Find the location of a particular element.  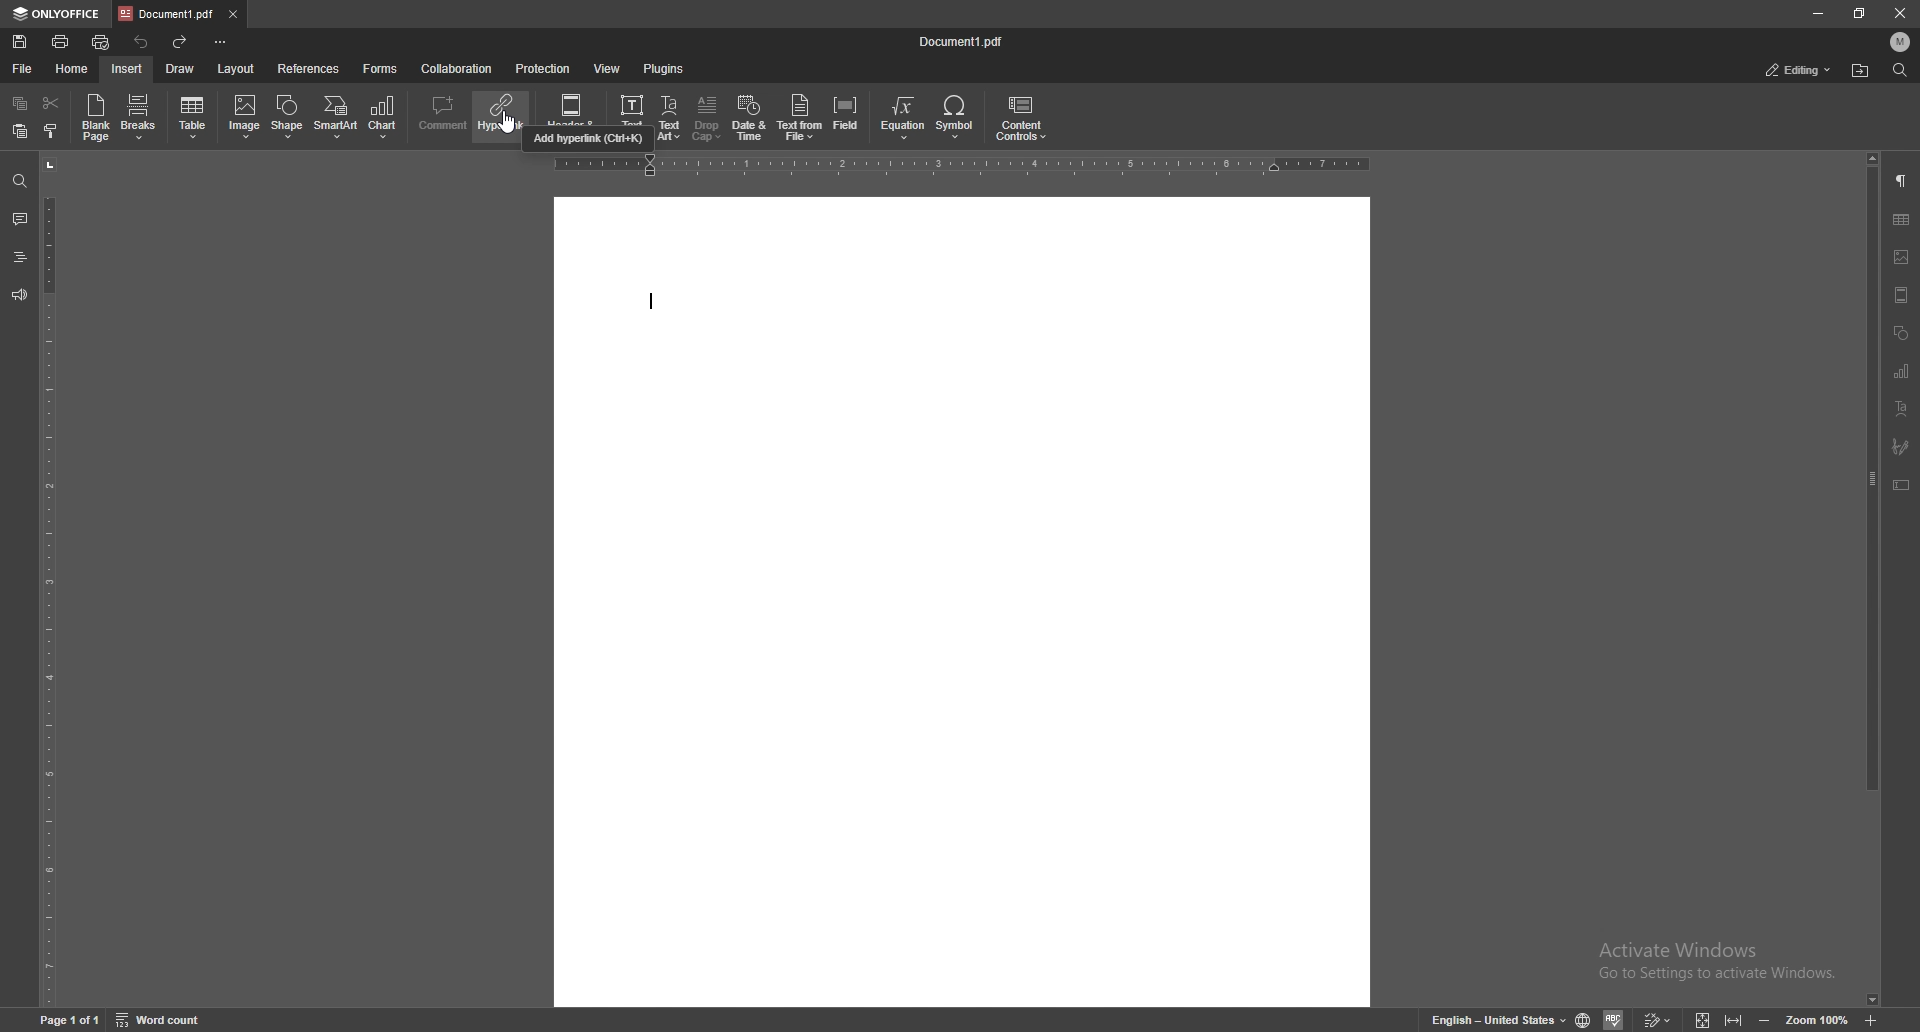

find is located at coordinates (18, 179).